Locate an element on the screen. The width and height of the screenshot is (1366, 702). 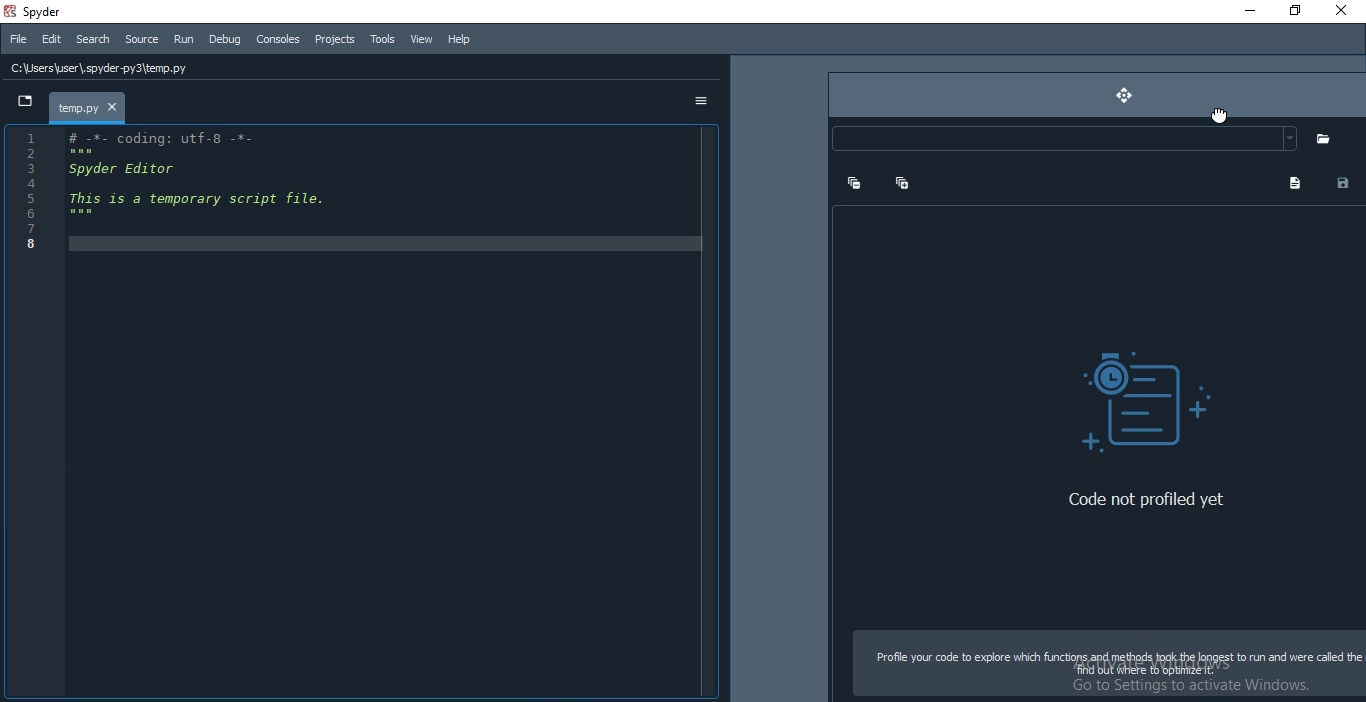
Consoles is located at coordinates (277, 40).